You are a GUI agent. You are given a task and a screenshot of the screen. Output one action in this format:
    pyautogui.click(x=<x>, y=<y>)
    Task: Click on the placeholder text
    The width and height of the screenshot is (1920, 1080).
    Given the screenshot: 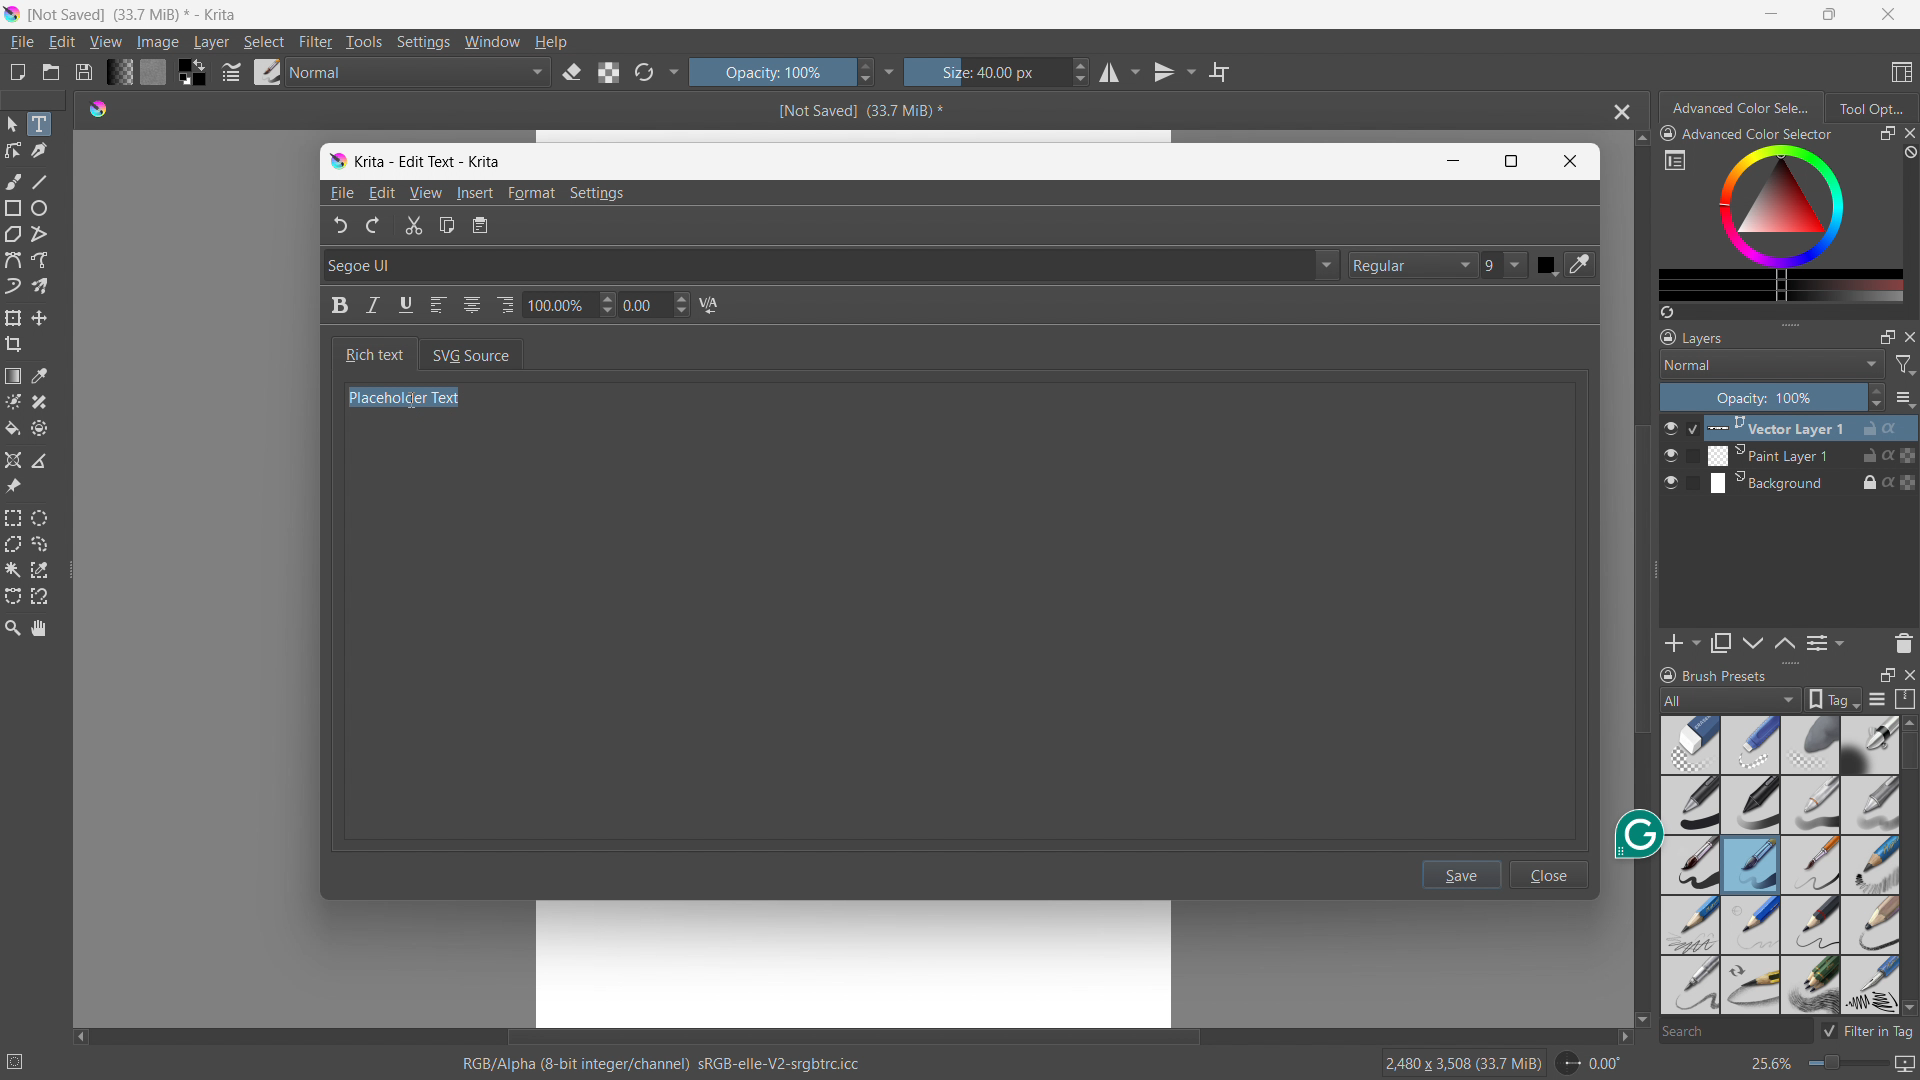 What is the action you would take?
    pyautogui.click(x=404, y=399)
    